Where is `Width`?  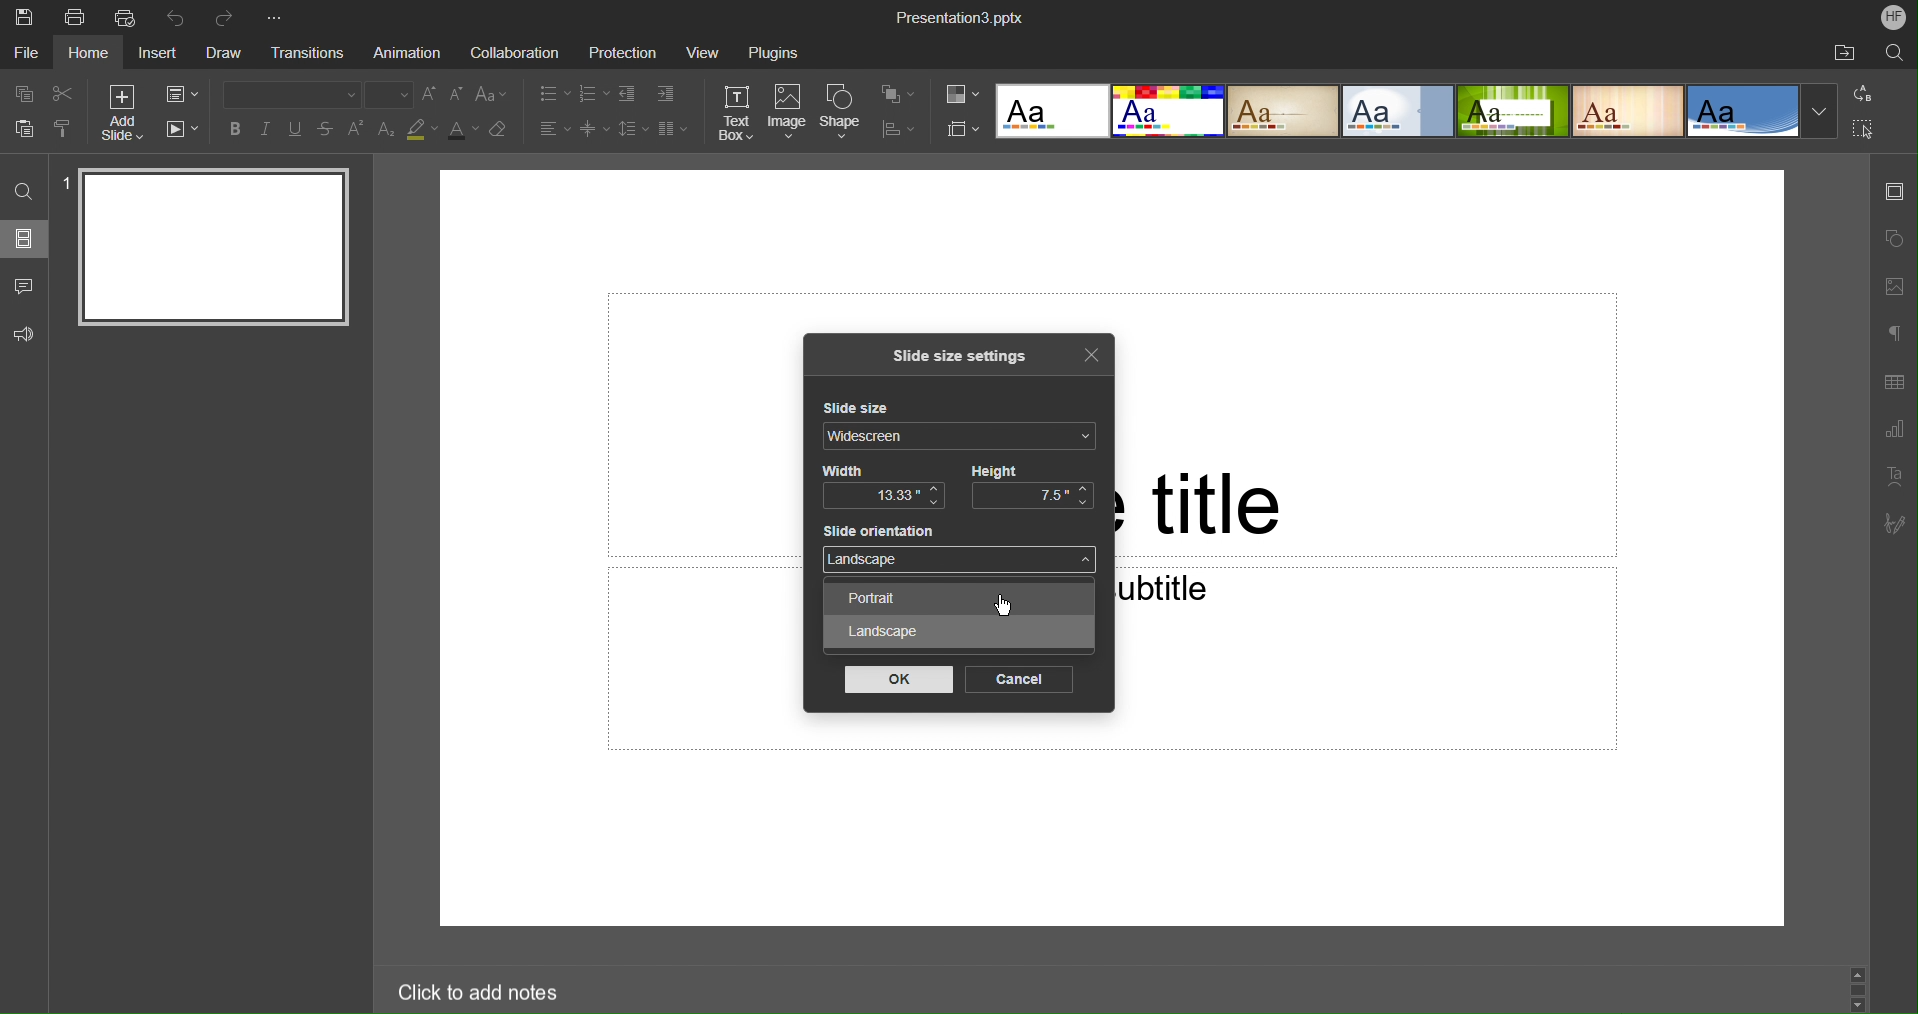
Width is located at coordinates (841, 470).